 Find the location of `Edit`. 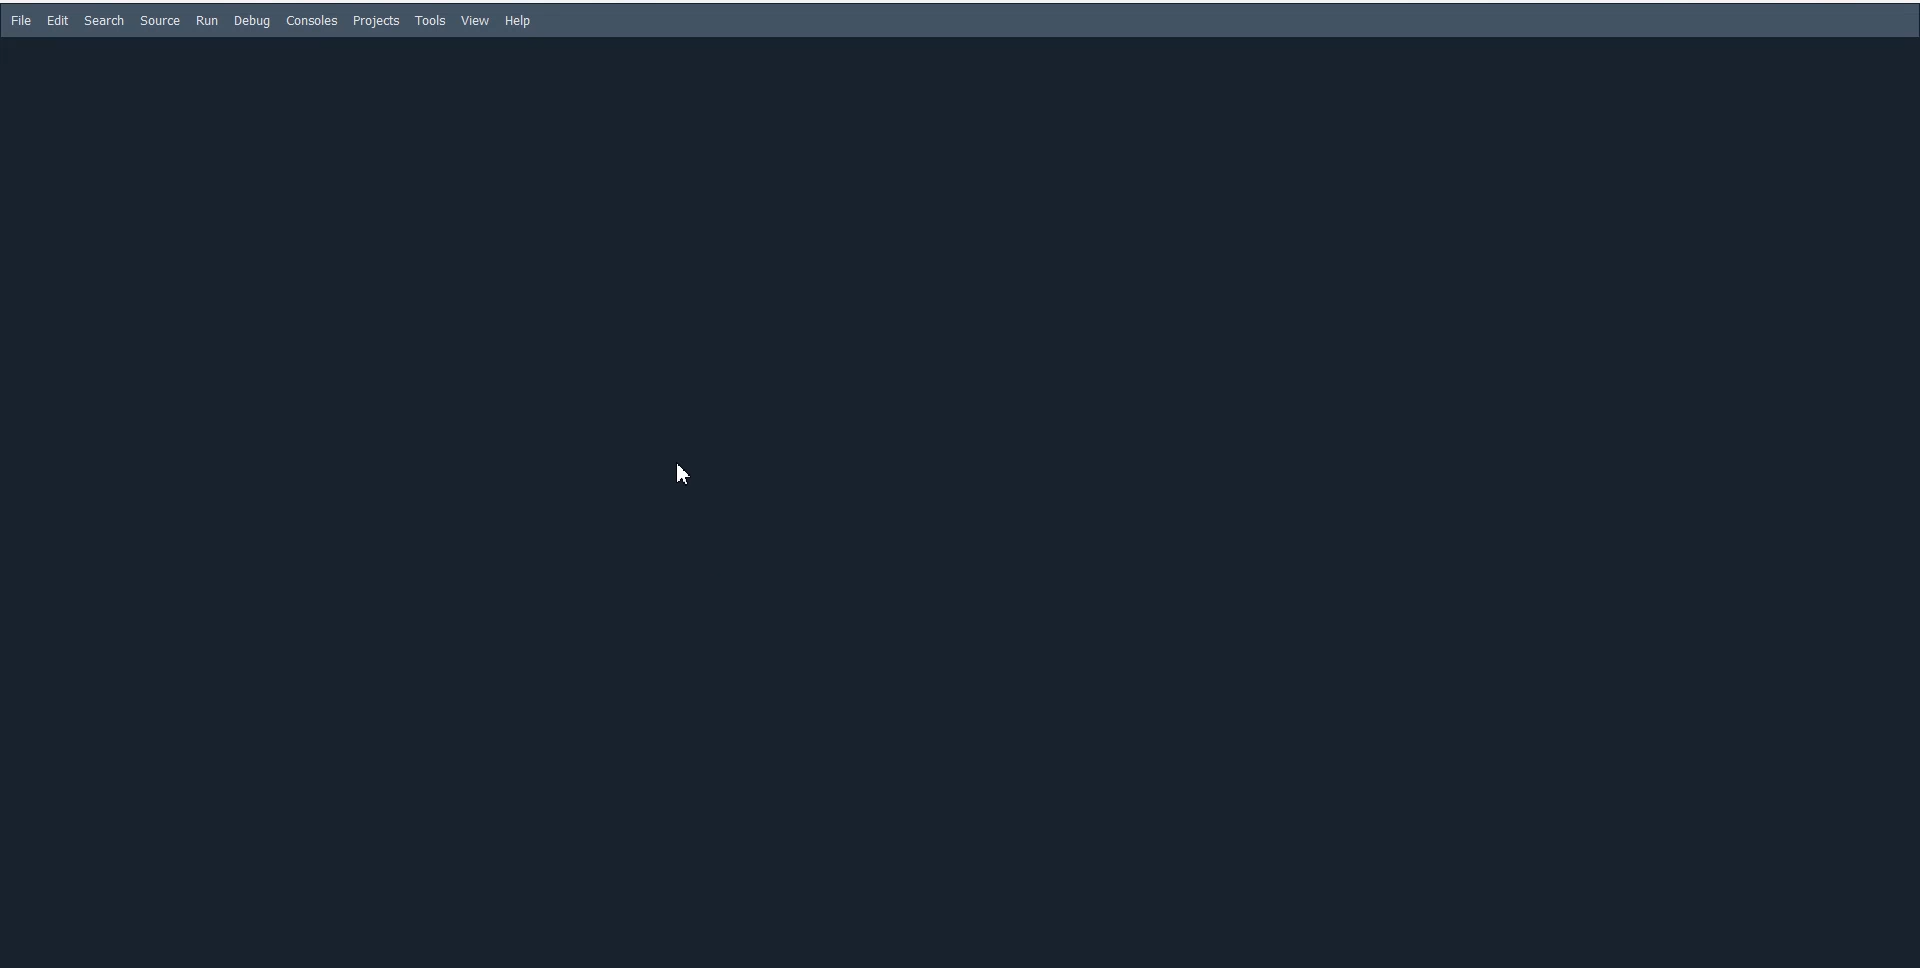

Edit is located at coordinates (58, 20).